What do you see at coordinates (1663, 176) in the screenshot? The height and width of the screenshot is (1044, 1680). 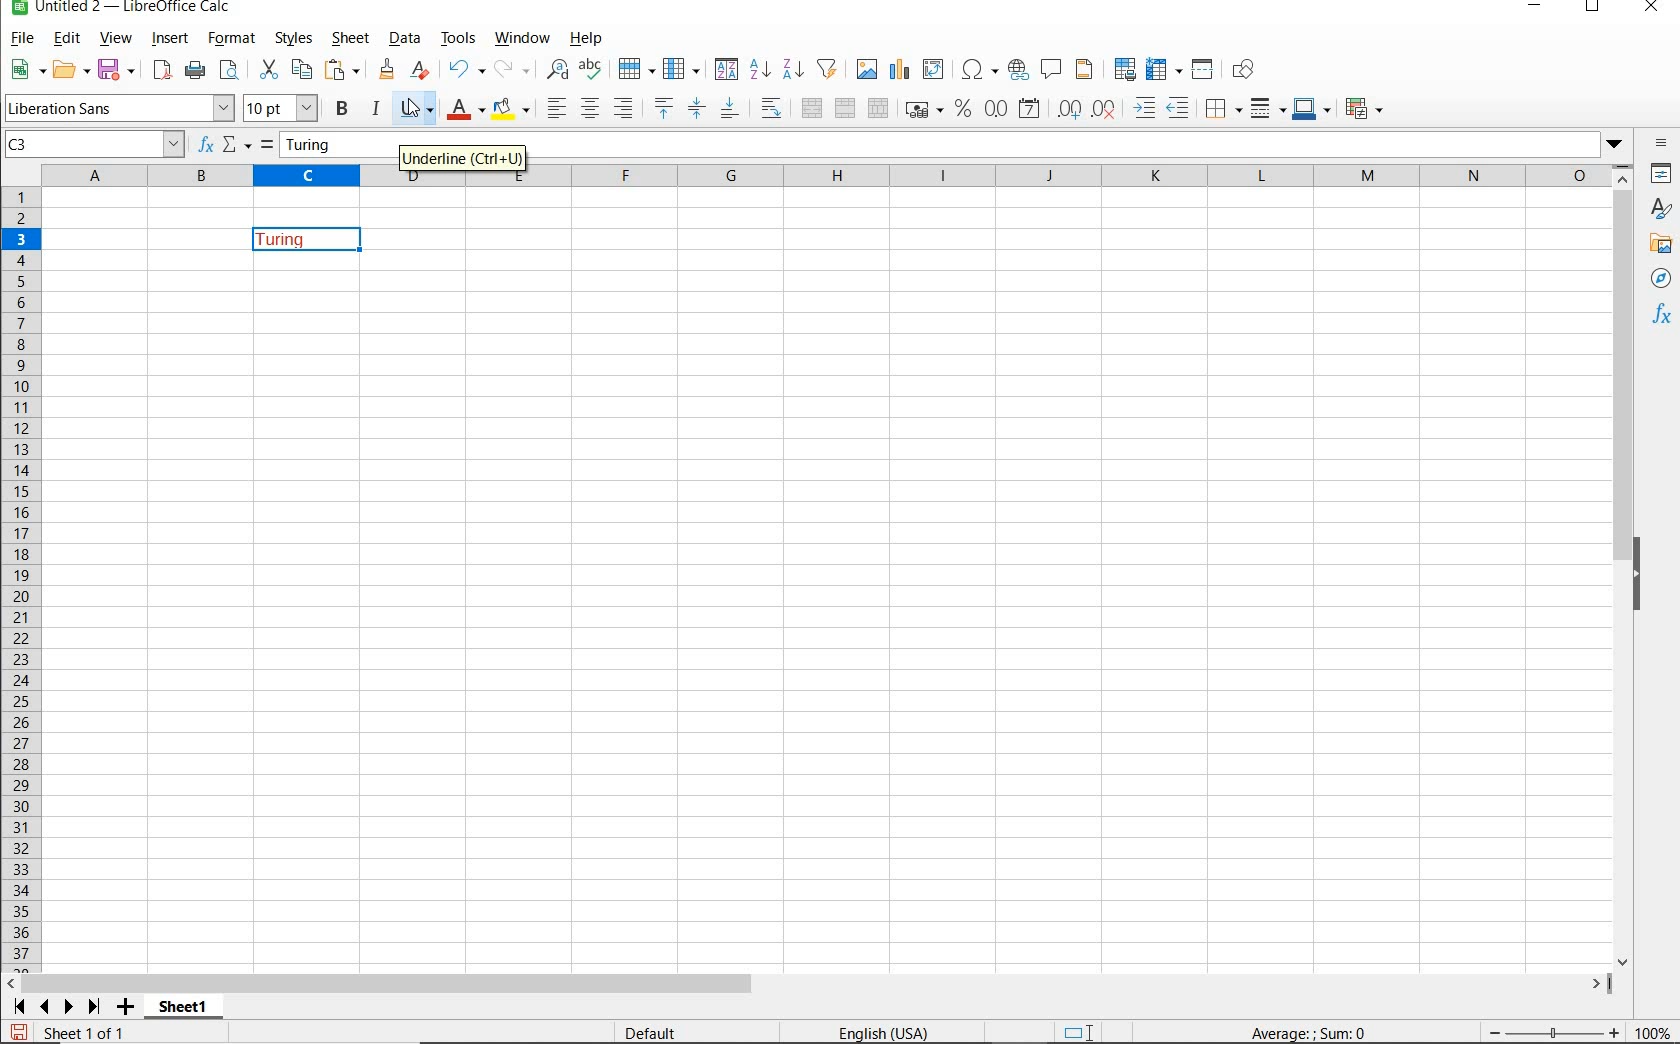 I see `PROPERTIES` at bounding box center [1663, 176].